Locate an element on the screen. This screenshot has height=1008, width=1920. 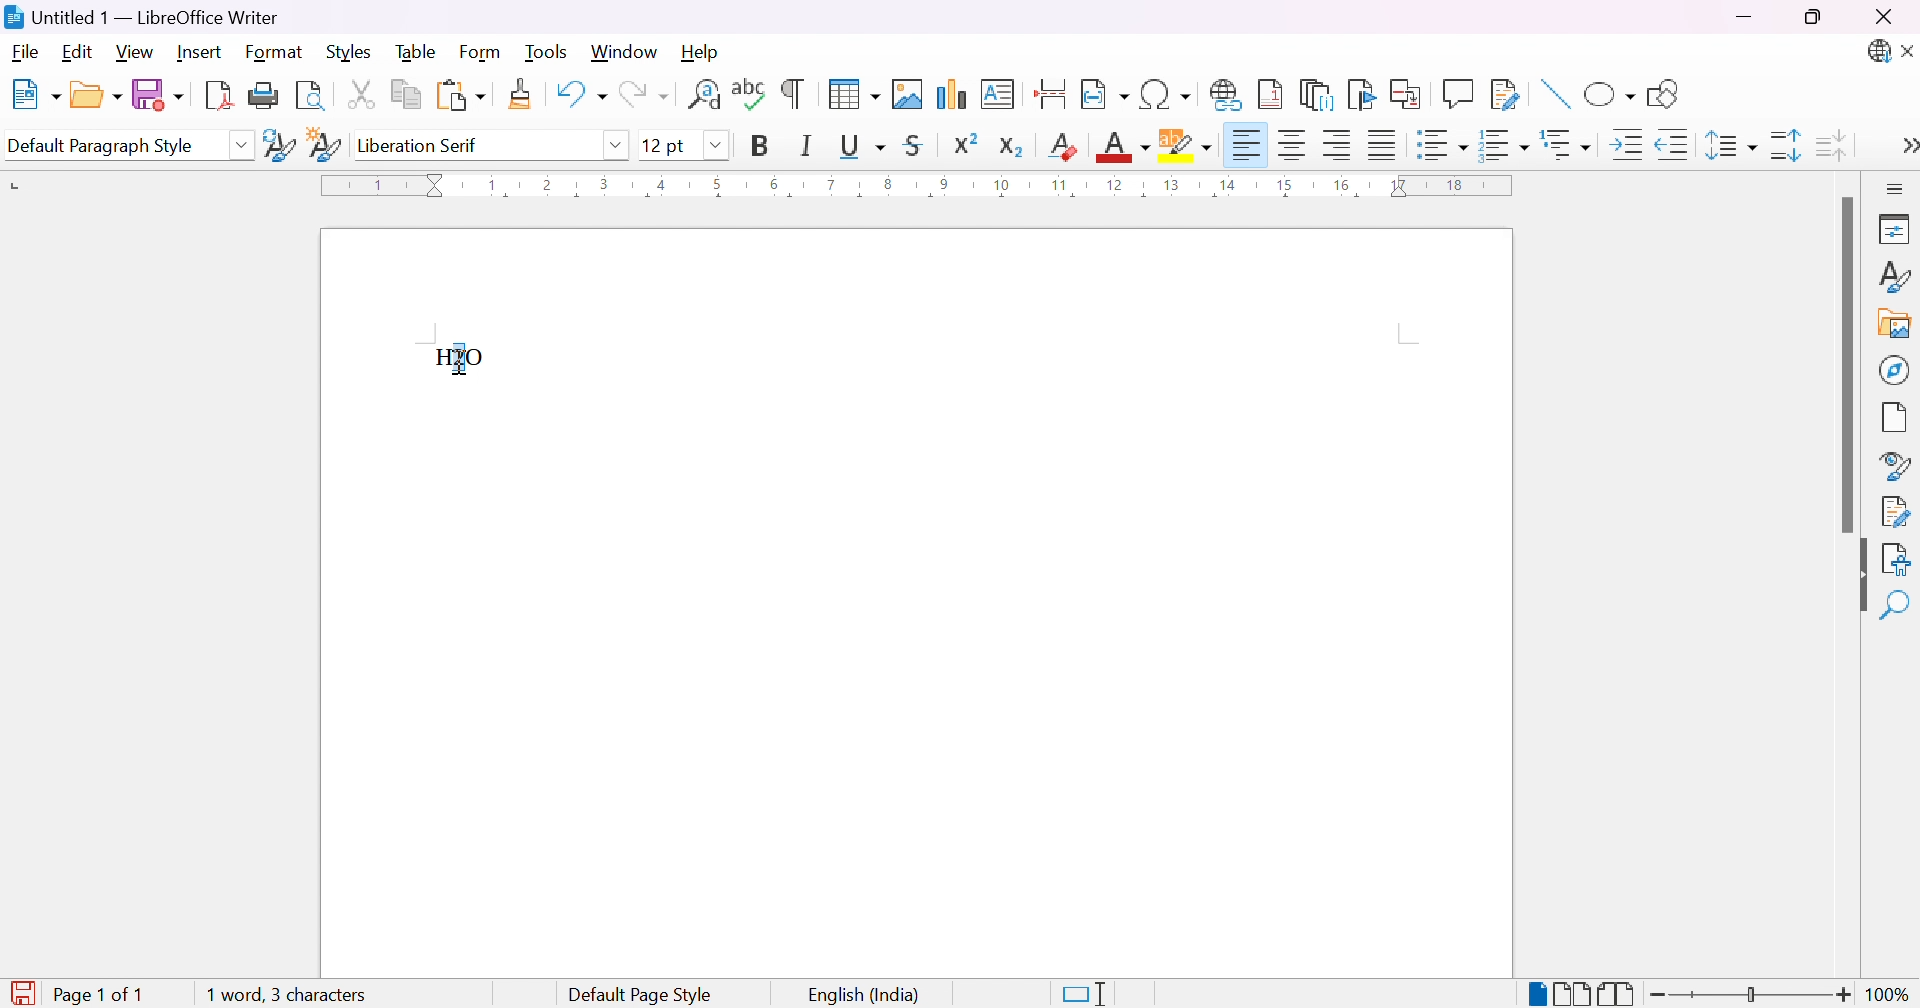
Insert footnote is located at coordinates (1271, 93).